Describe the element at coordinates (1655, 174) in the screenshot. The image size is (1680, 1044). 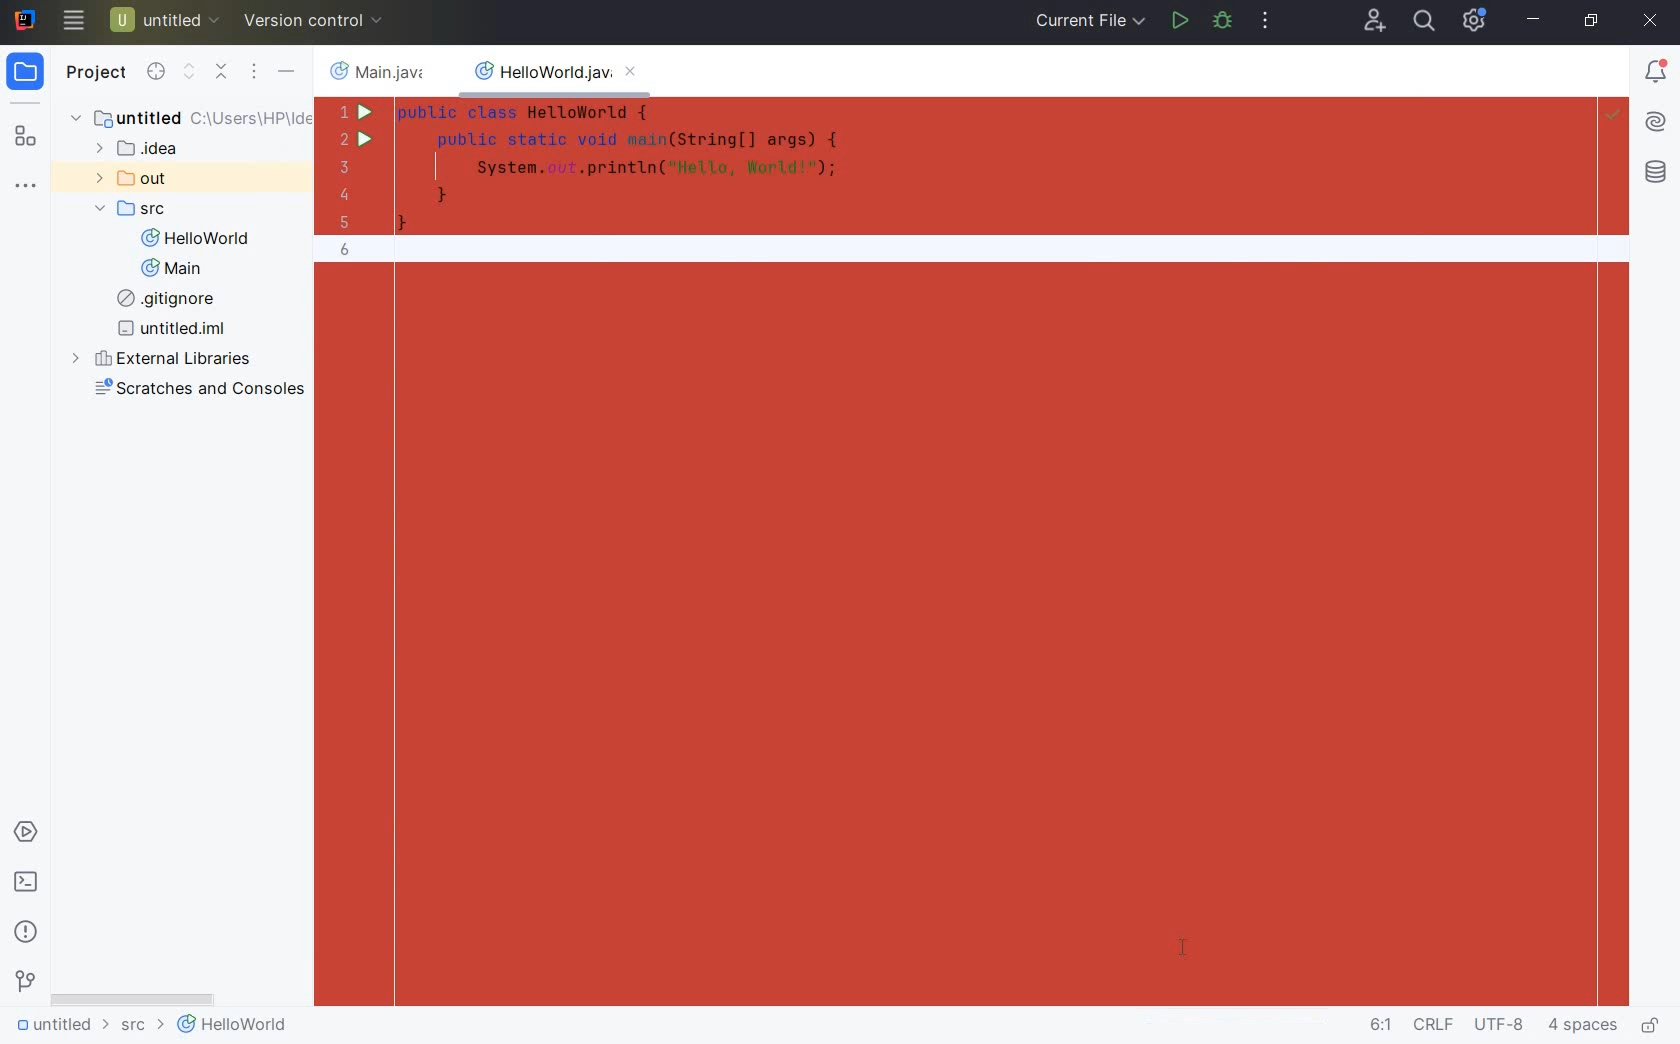
I see `database` at that location.